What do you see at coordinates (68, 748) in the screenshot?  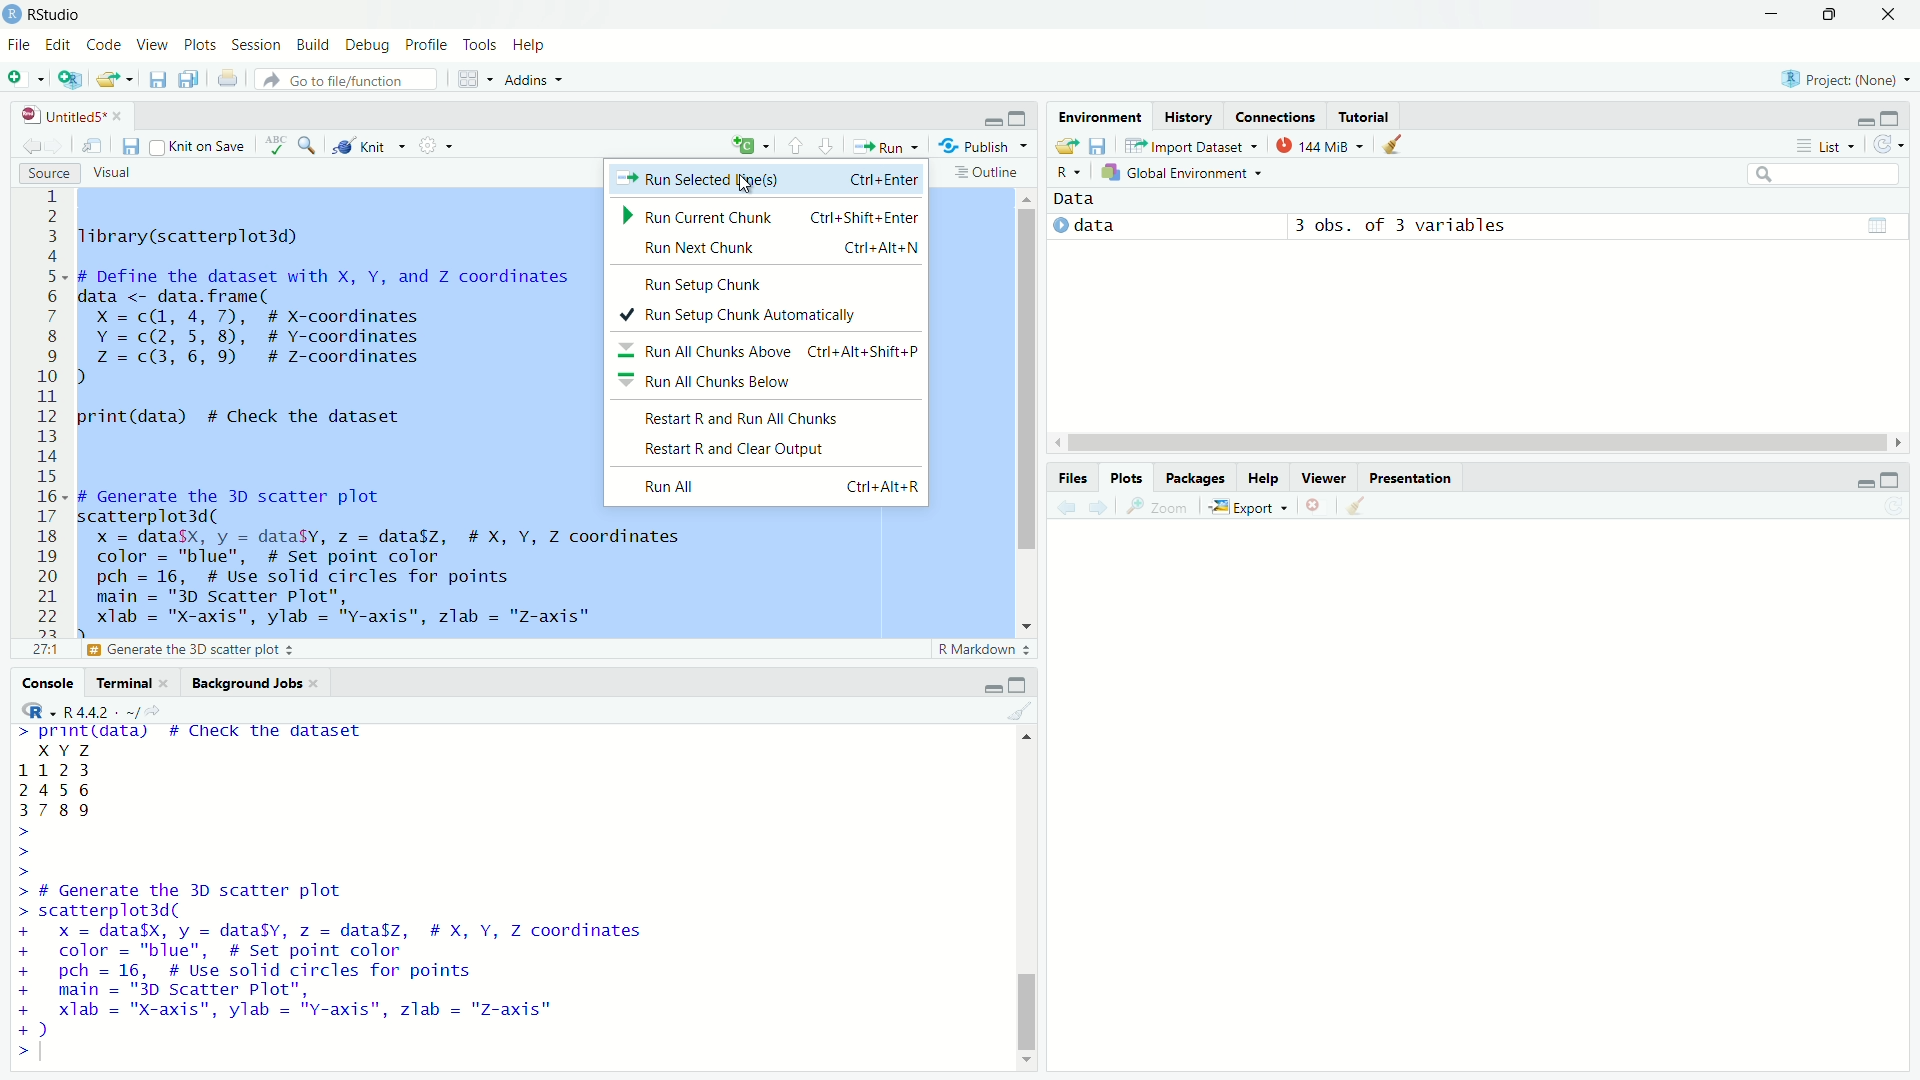 I see `x y 7` at bounding box center [68, 748].